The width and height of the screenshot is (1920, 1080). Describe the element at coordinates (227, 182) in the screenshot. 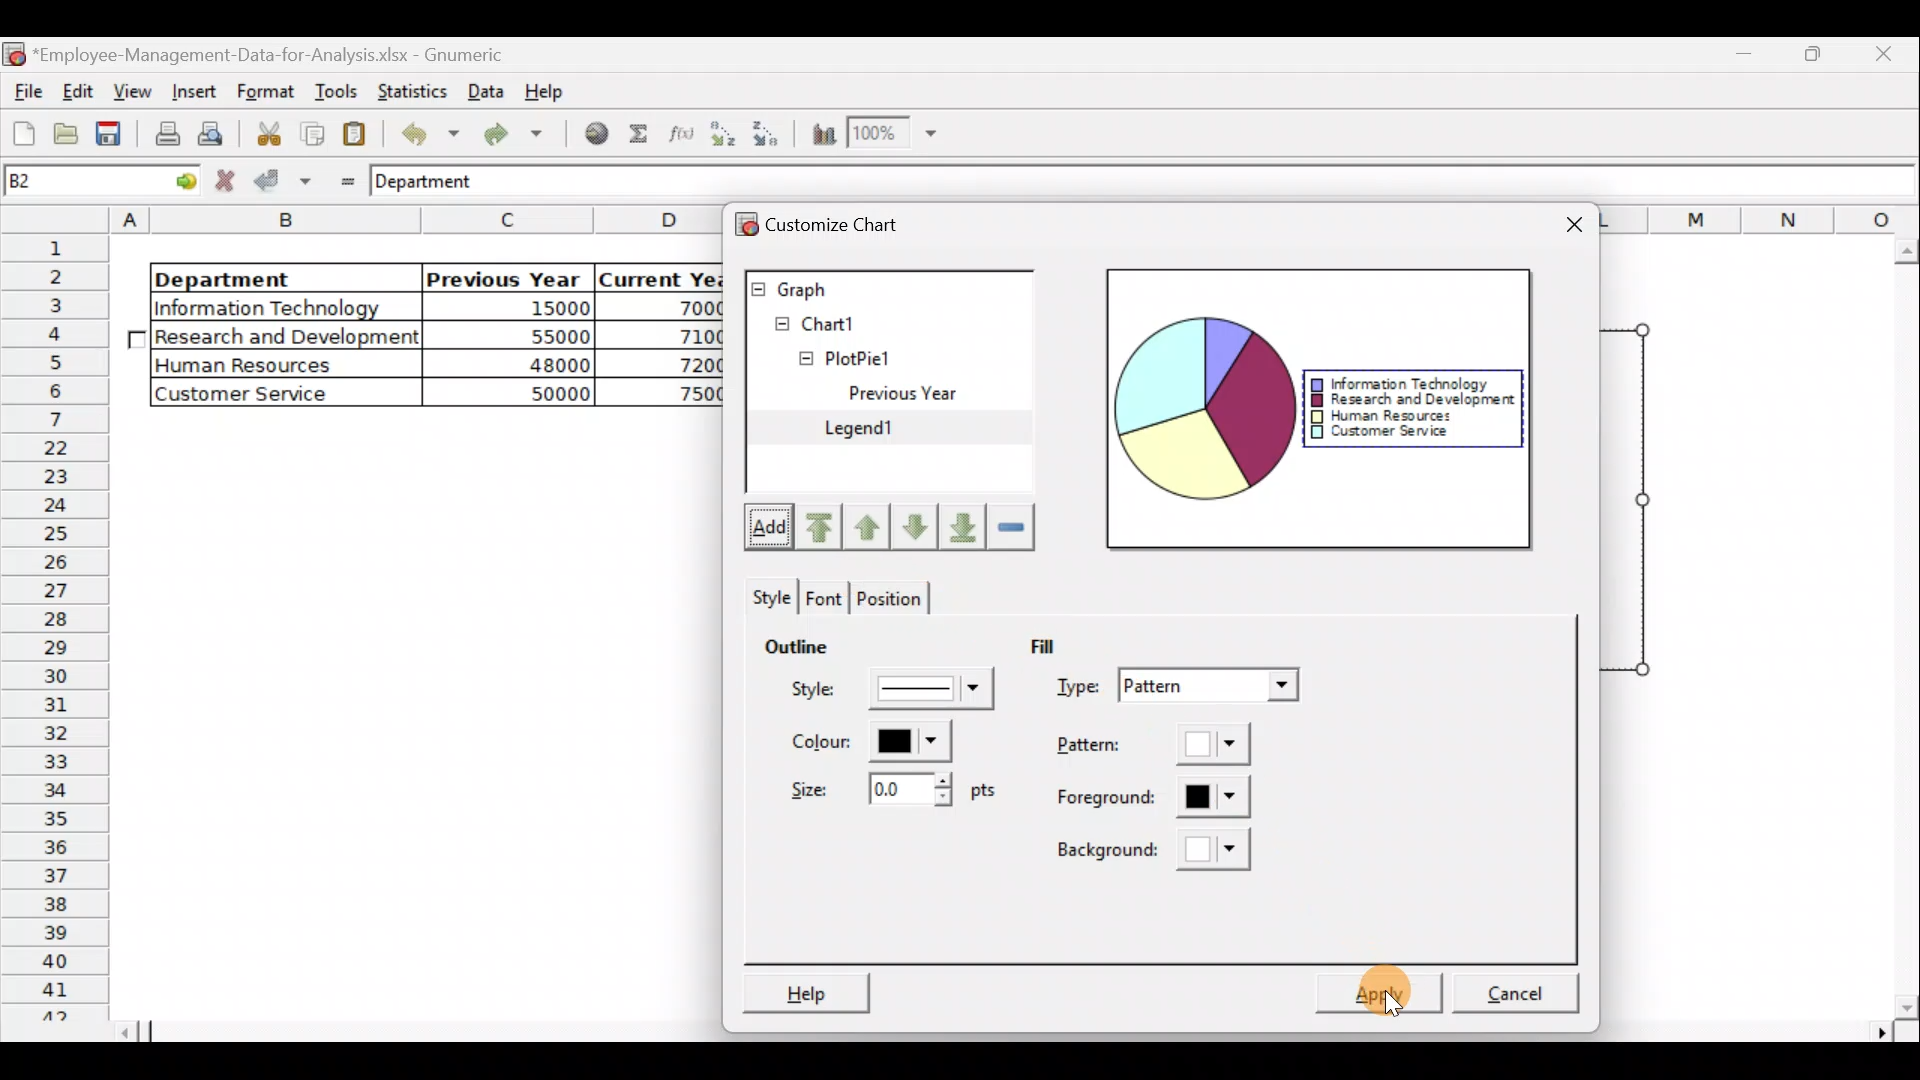

I see `Cancel change` at that location.